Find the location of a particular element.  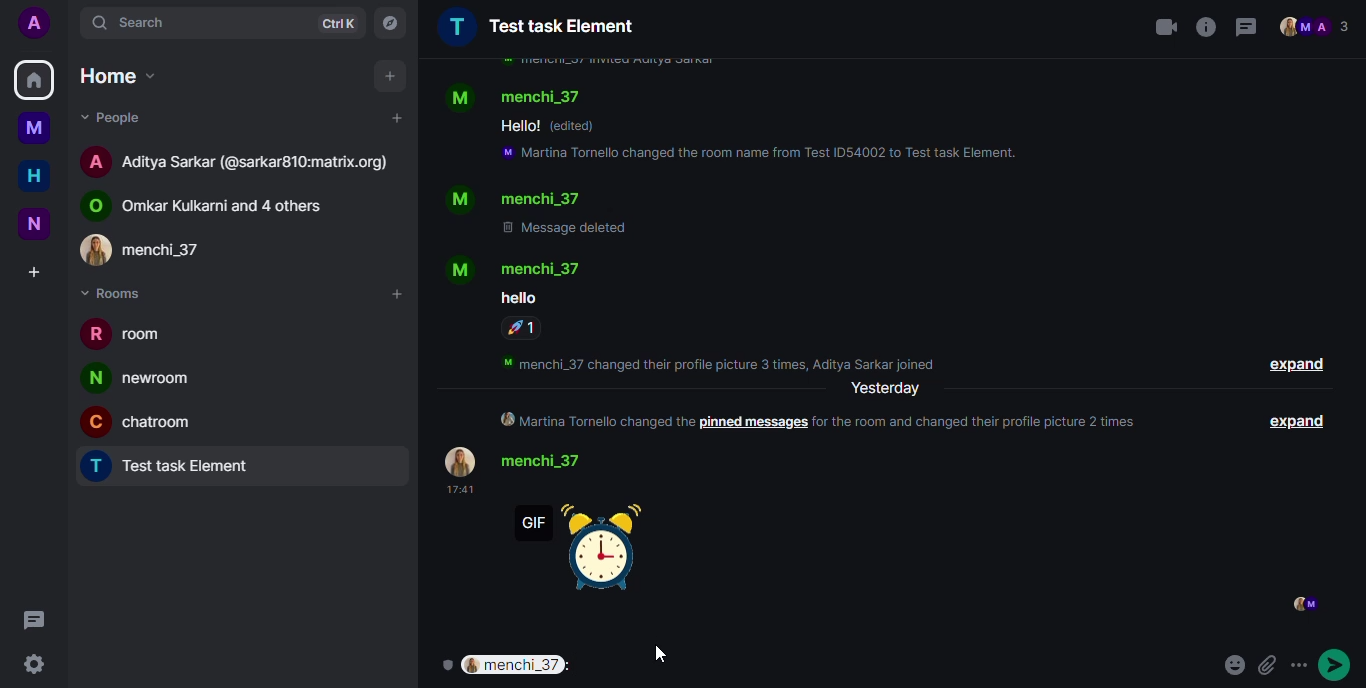

add is located at coordinates (391, 76).